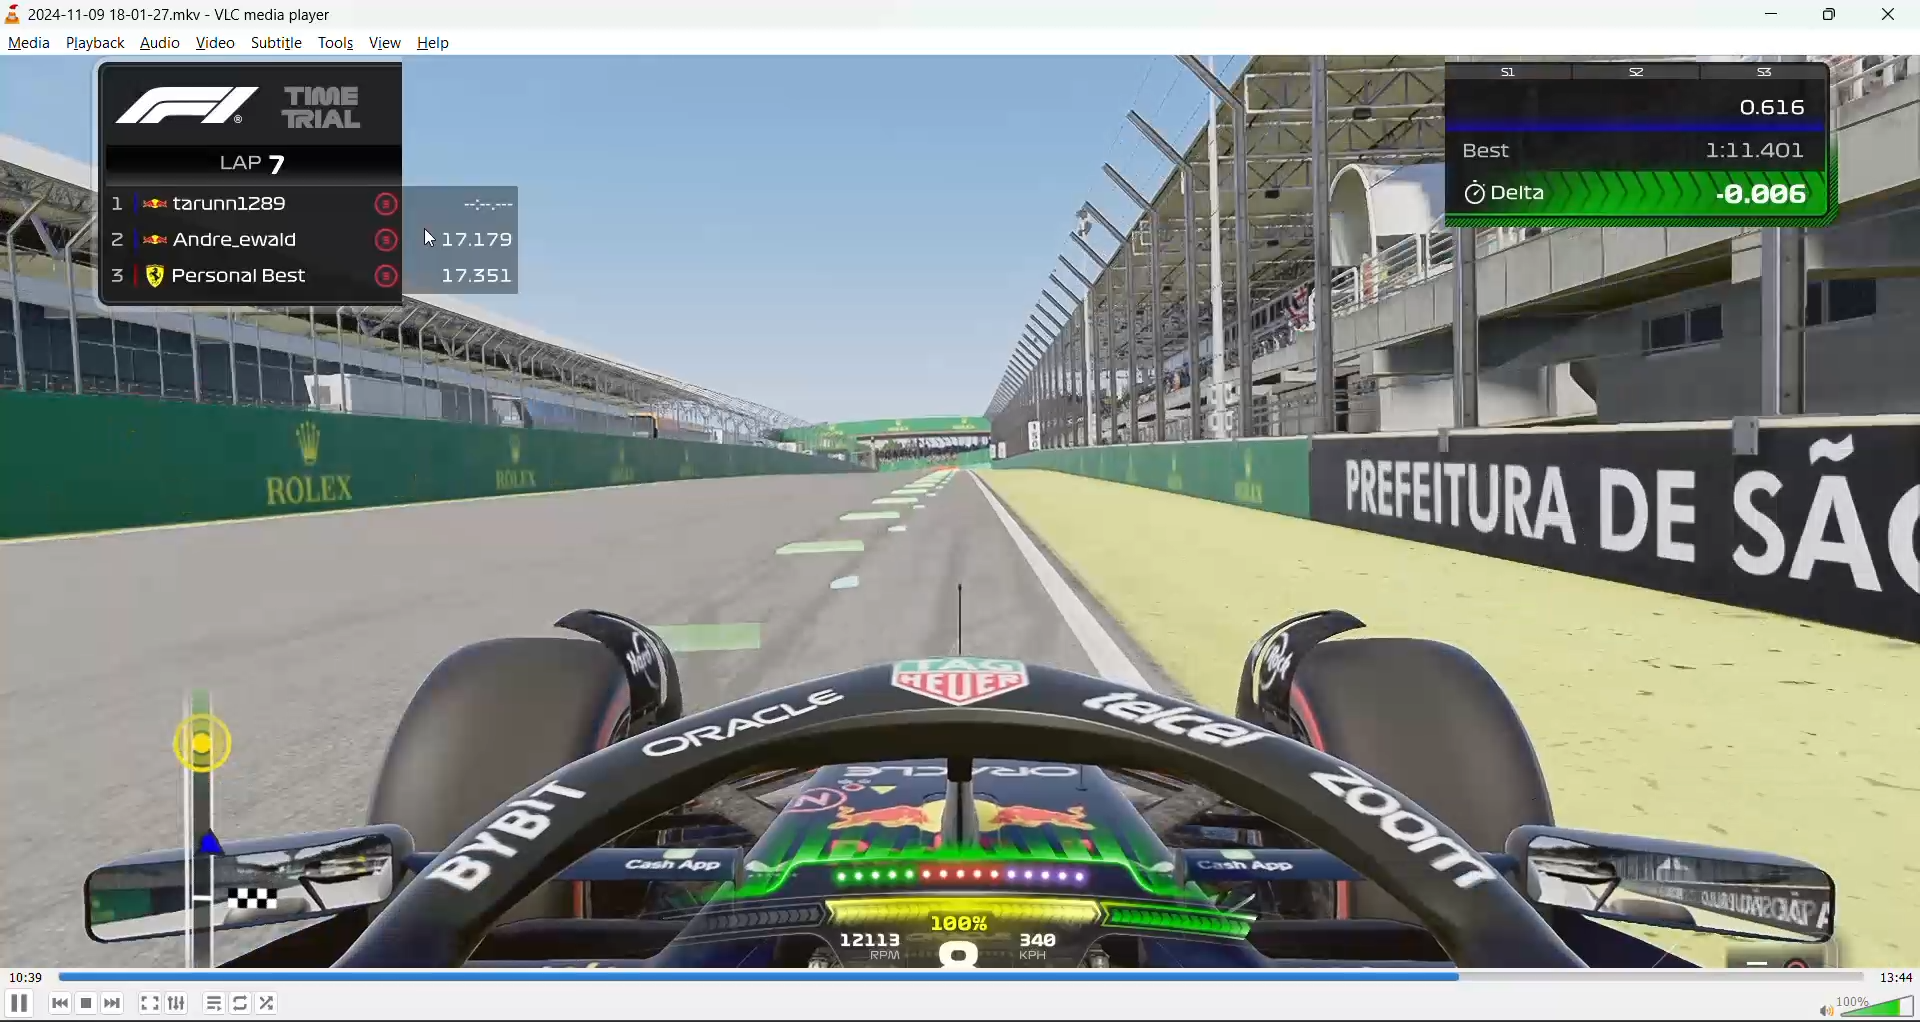 The image size is (1920, 1022). I want to click on view, so click(384, 42).